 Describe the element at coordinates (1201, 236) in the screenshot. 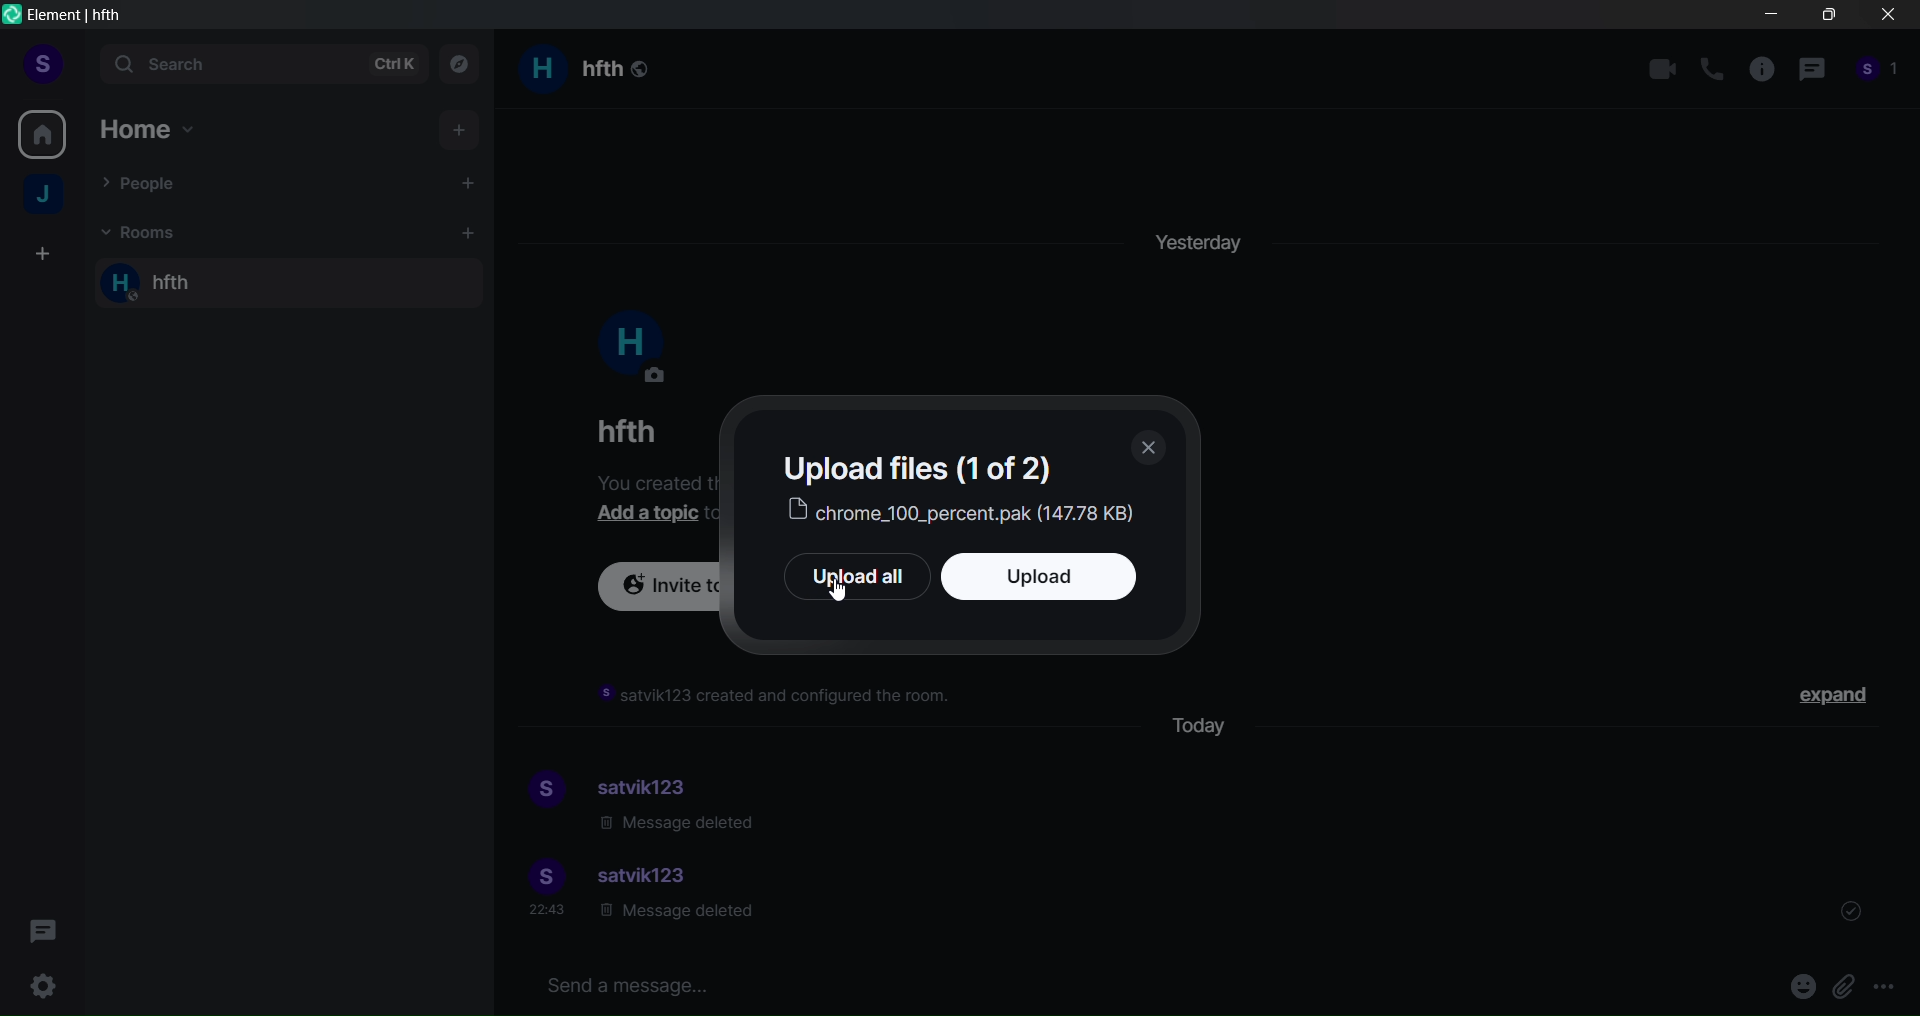

I see `yesterday` at that location.